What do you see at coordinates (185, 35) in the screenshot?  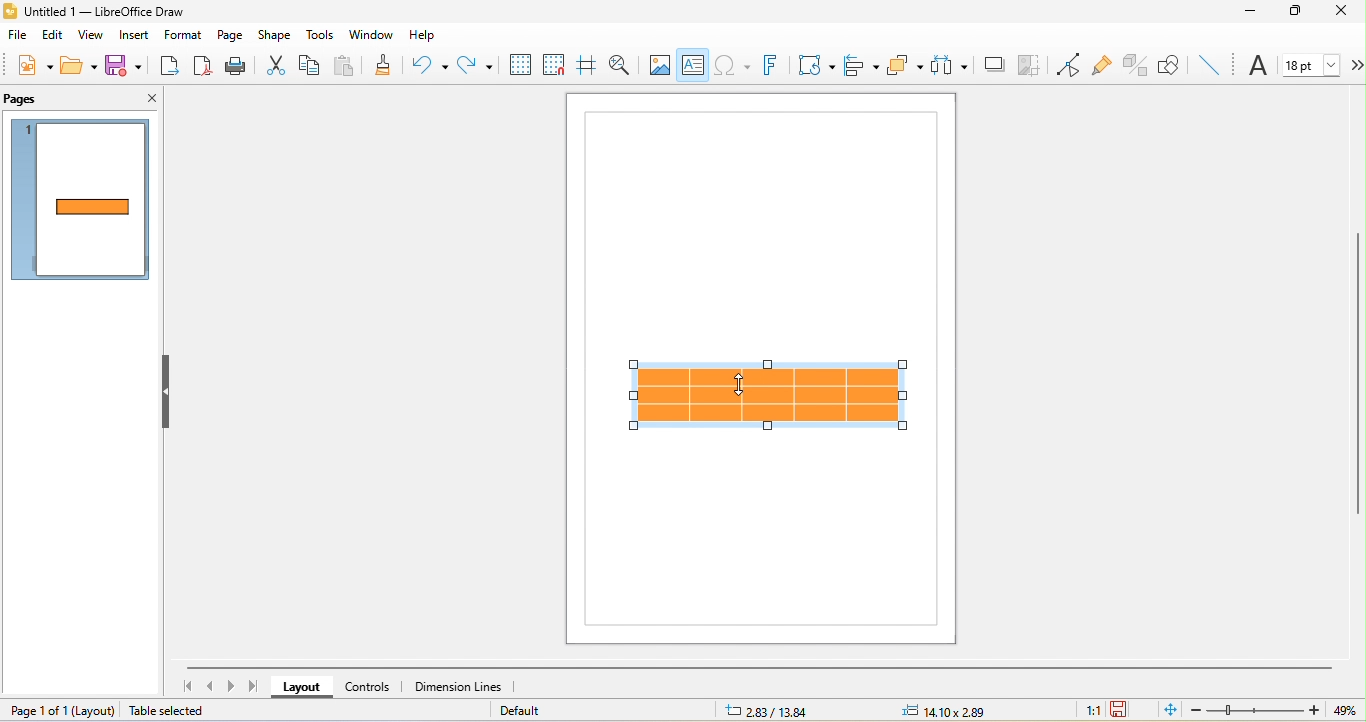 I see `format` at bounding box center [185, 35].